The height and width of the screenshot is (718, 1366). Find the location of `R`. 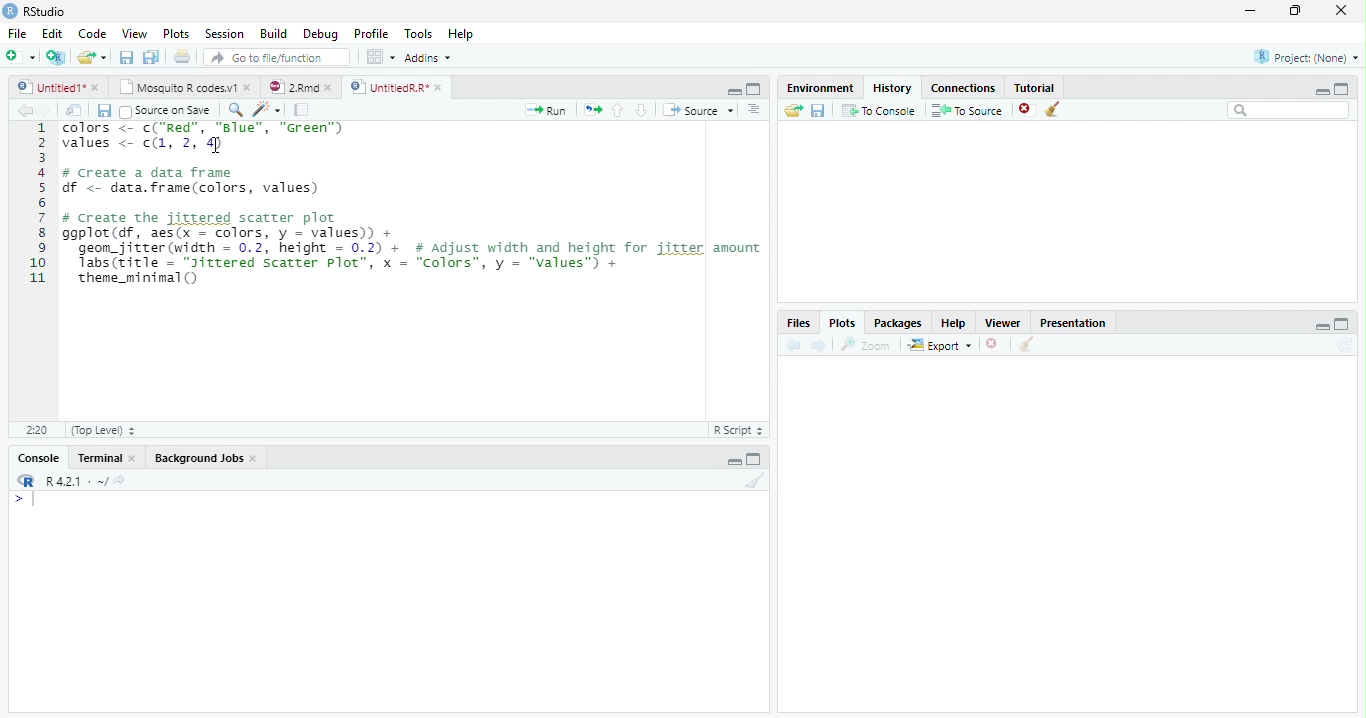

R is located at coordinates (25, 481).